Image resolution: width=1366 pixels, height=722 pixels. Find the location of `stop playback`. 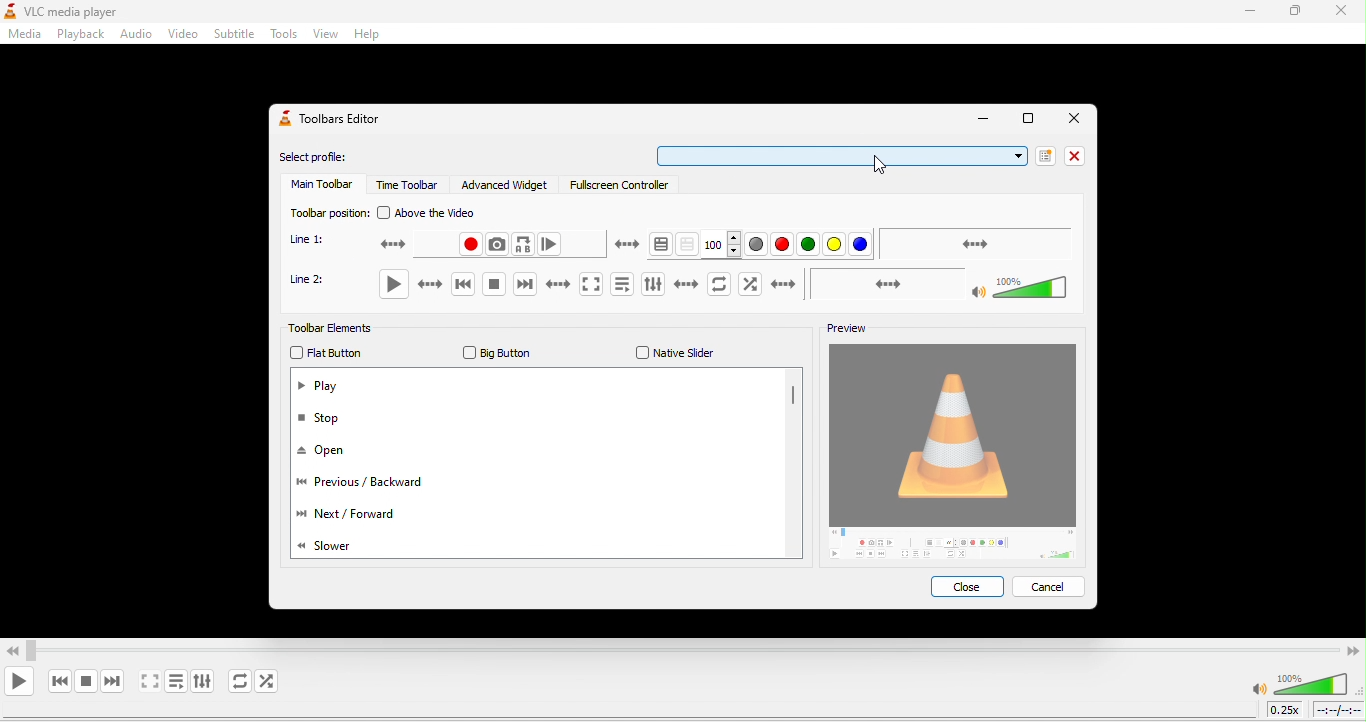

stop playback is located at coordinates (490, 282).